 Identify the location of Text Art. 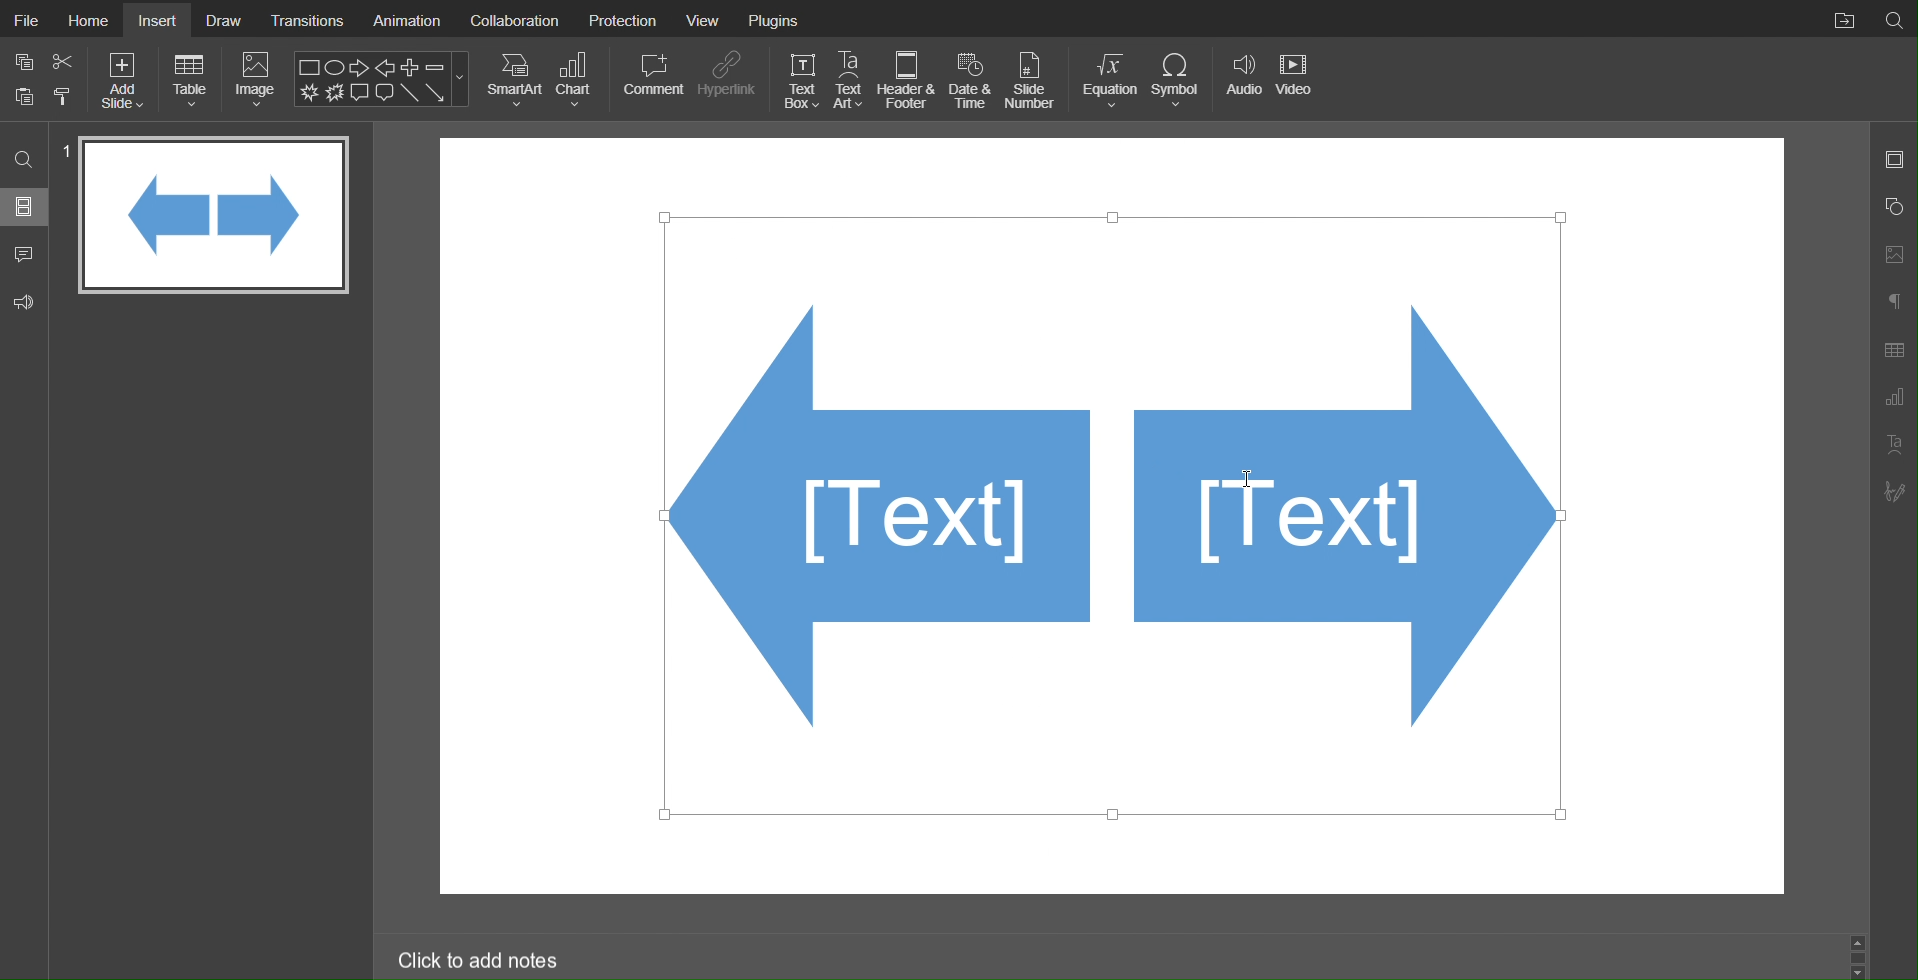
(850, 79).